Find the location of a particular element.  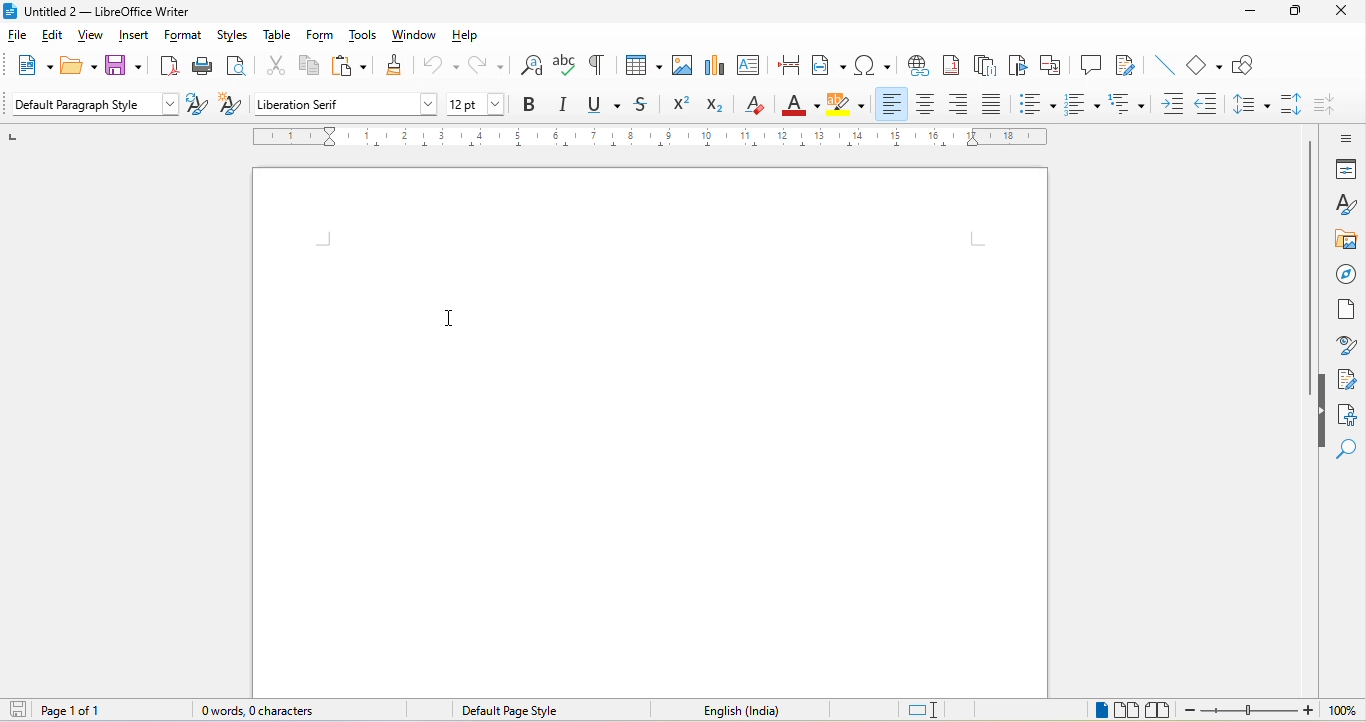

chart is located at coordinates (718, 63).